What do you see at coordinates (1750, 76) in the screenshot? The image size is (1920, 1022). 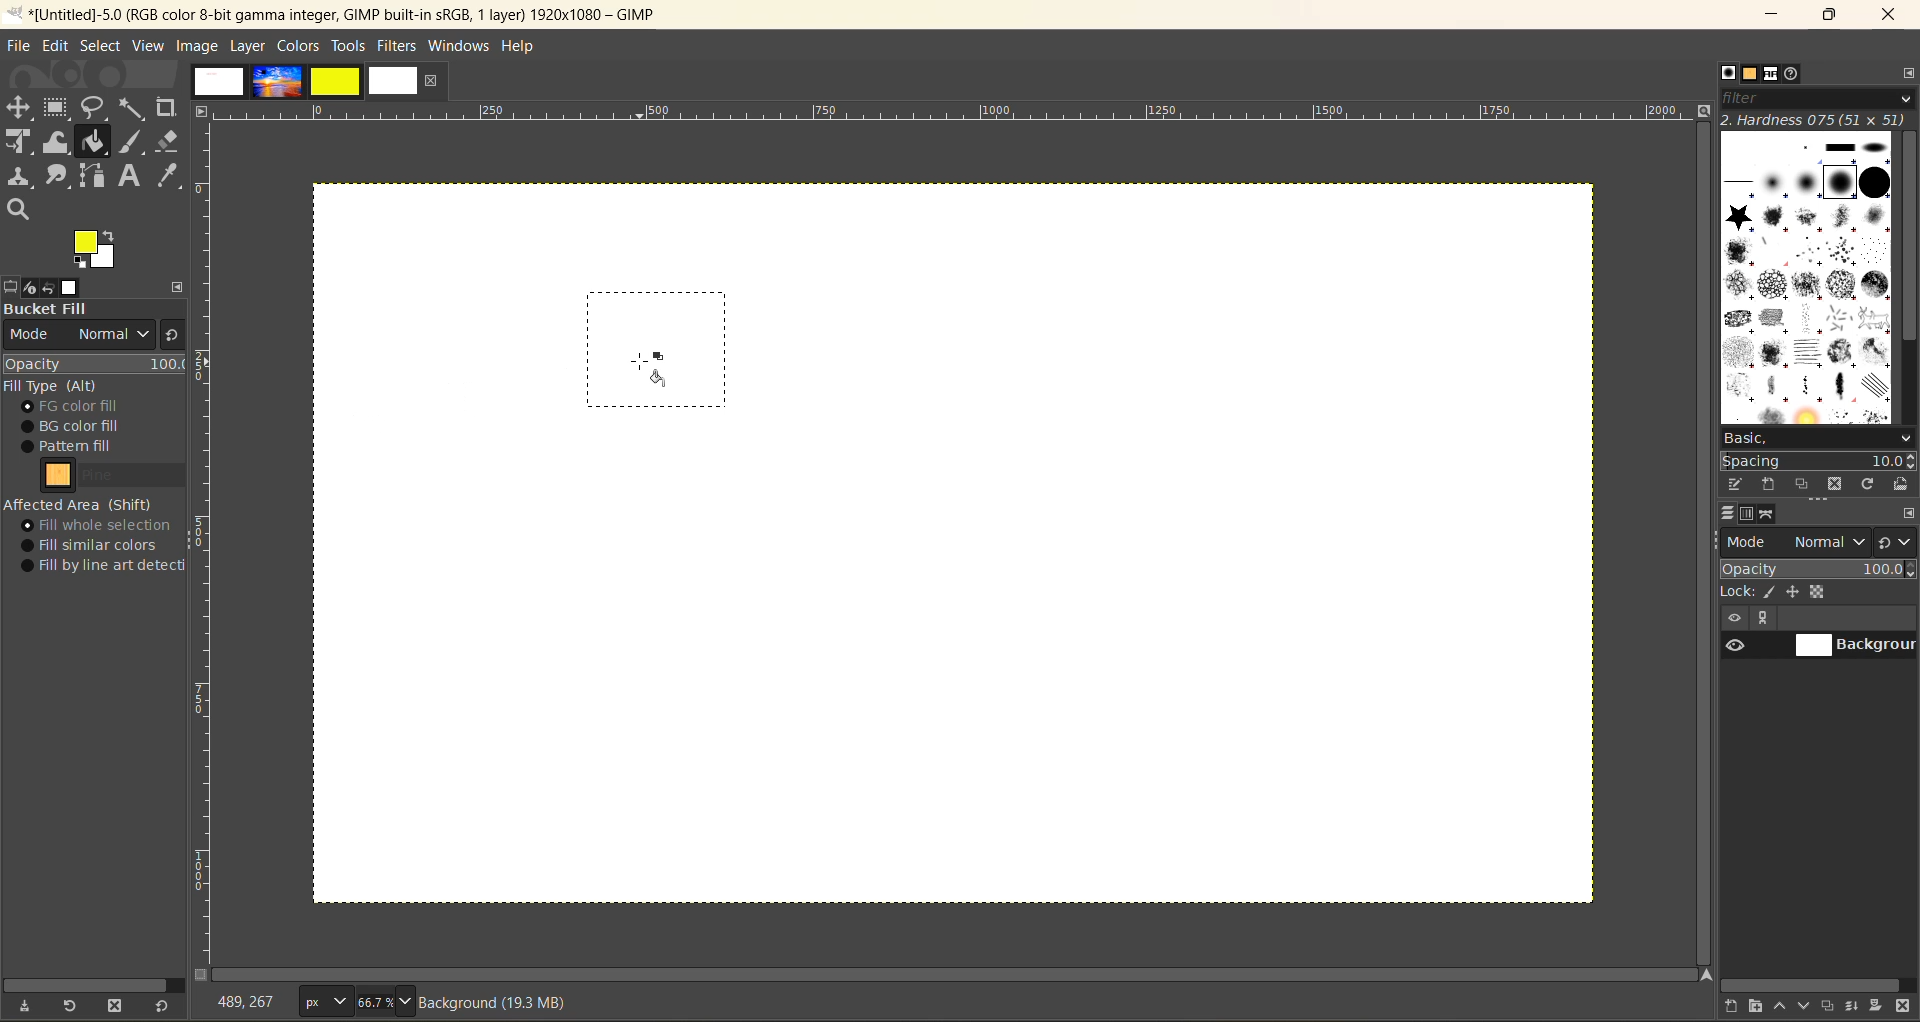 I see `patterns` at bounding box center [1750, 76].